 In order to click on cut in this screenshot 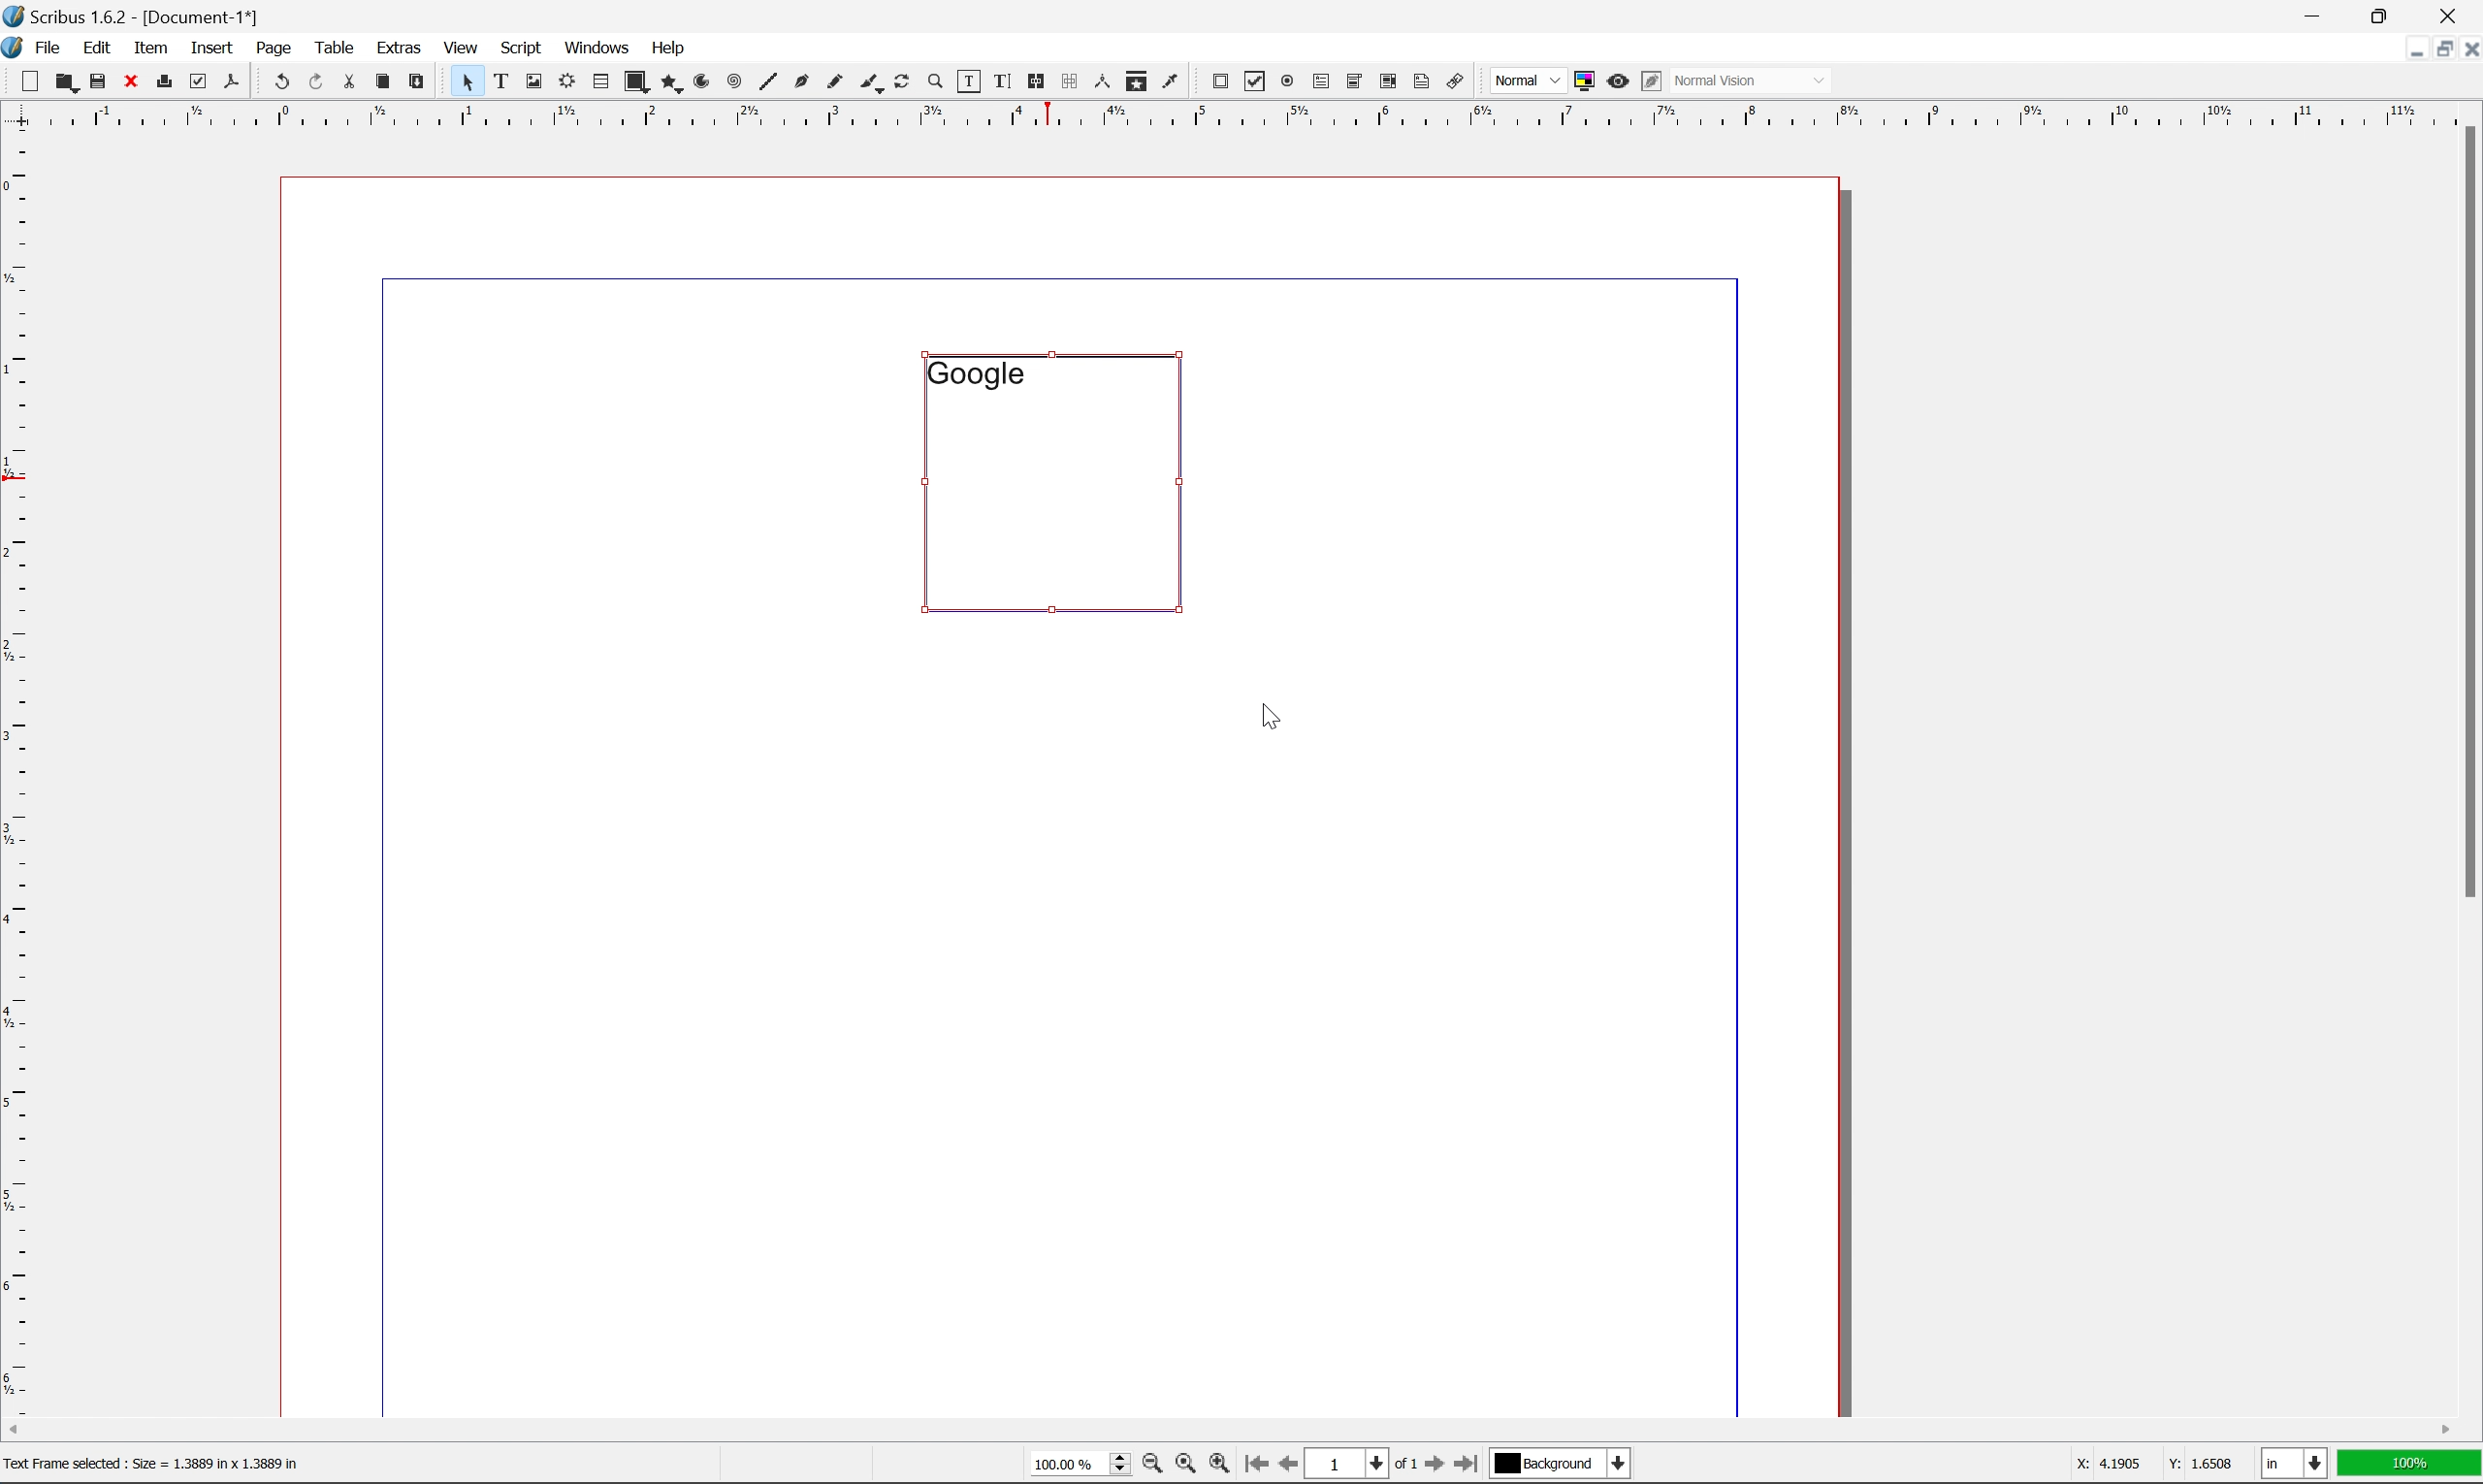, I will do `click(349, 81)`.